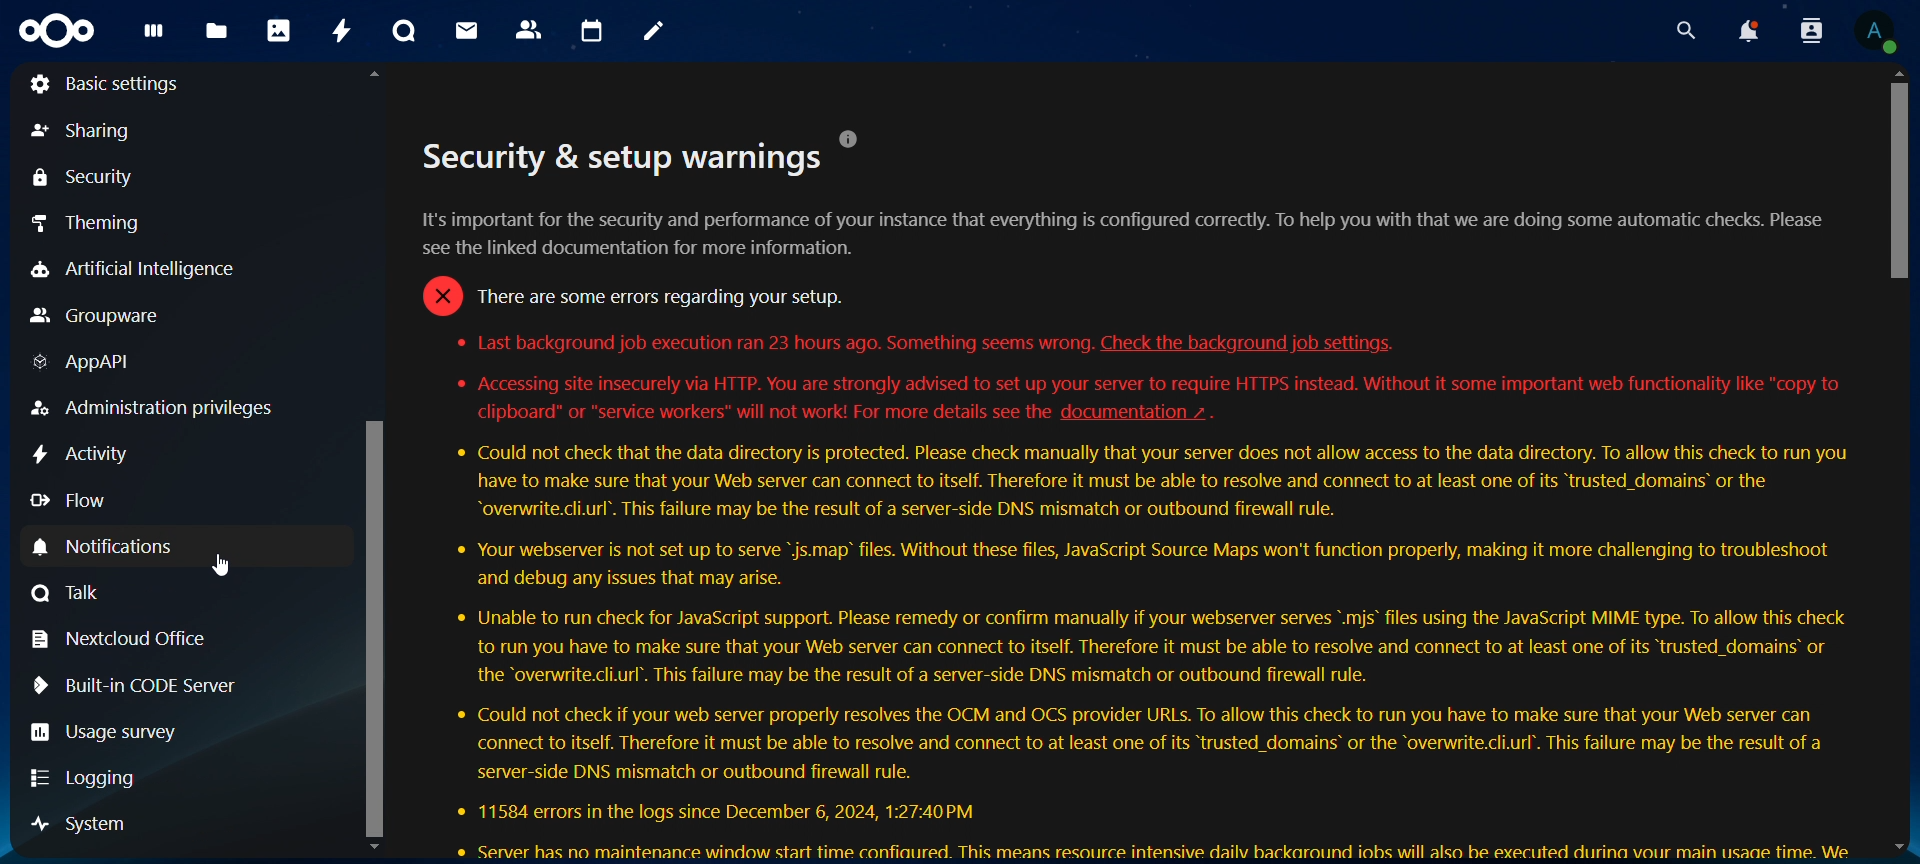 The height and width of the screenshot is (864, 1920). Describe the element at coordinates (134, 638) in the screenshot. I see `nextcloud office` at that location.